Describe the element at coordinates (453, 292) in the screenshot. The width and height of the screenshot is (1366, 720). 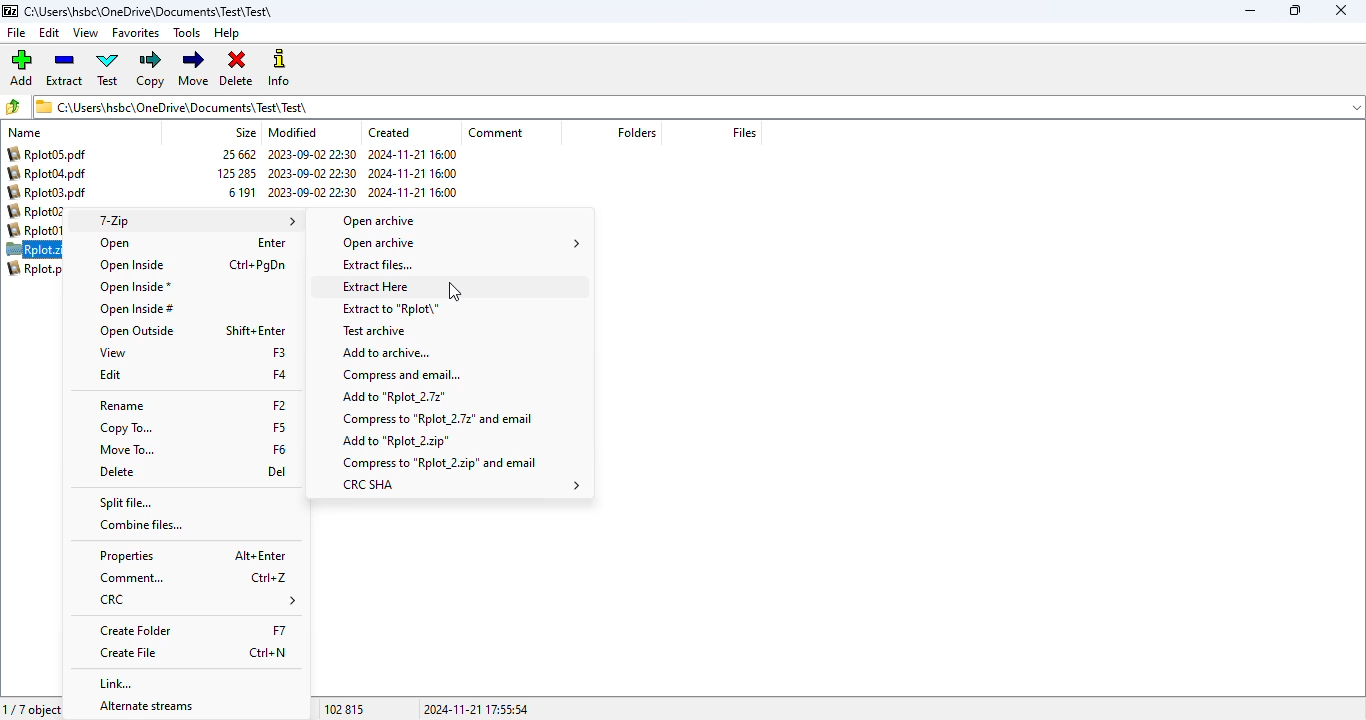
I see `cursor` at that location.